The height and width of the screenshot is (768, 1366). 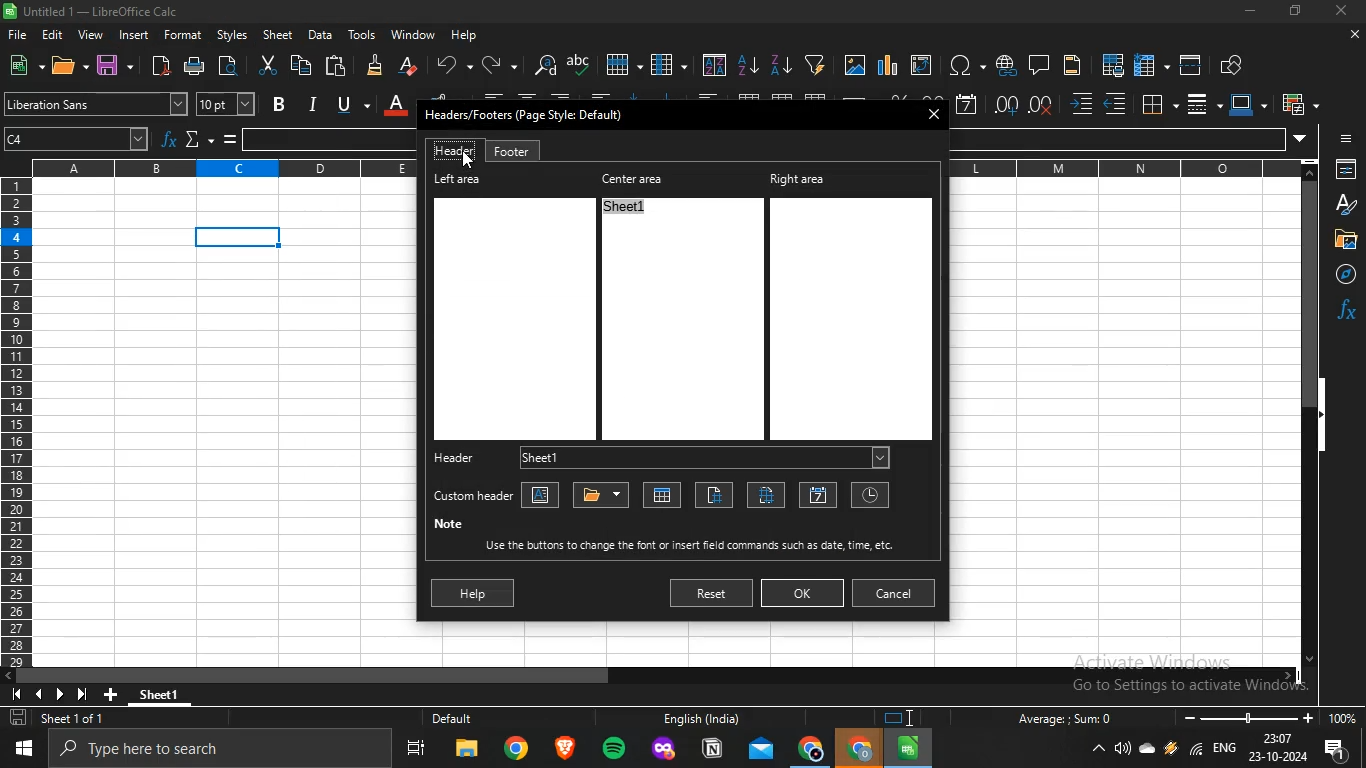 I want to click on noteUse the buttons to change the font or insert Seid commands such as date. time, etc., so click(x=674, y=535).